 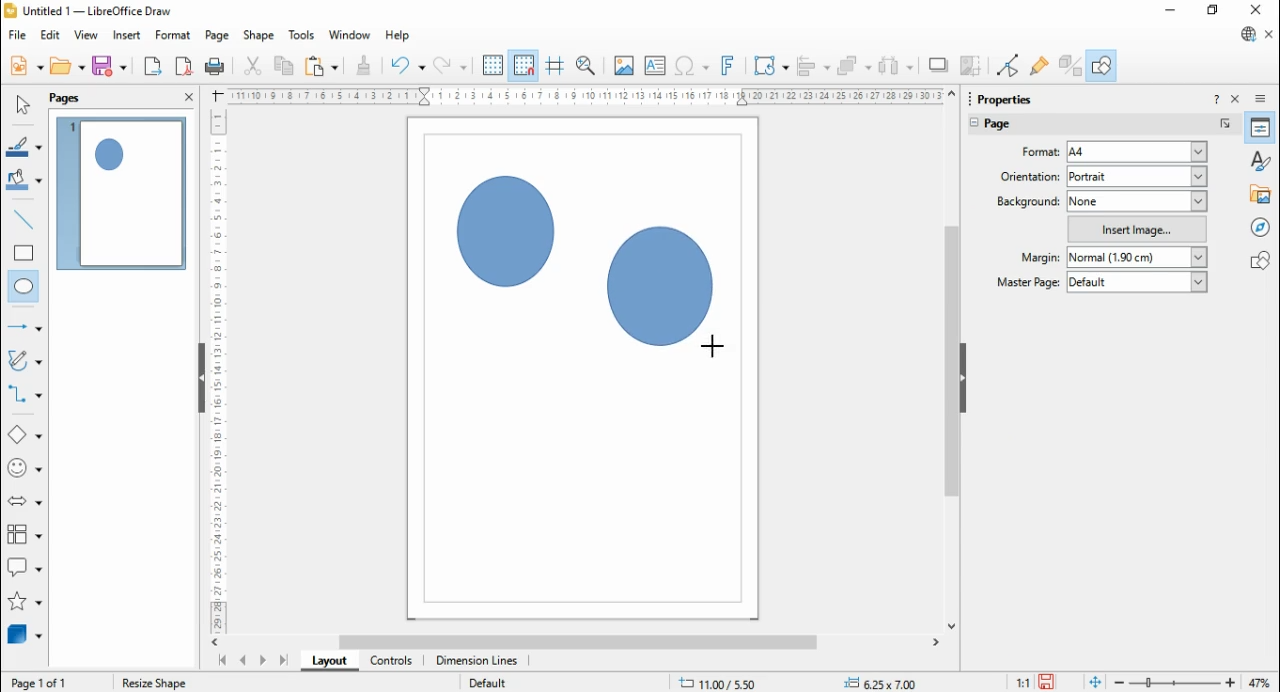 I want to click on toggle extrusions, so click(x=1070, y=65).